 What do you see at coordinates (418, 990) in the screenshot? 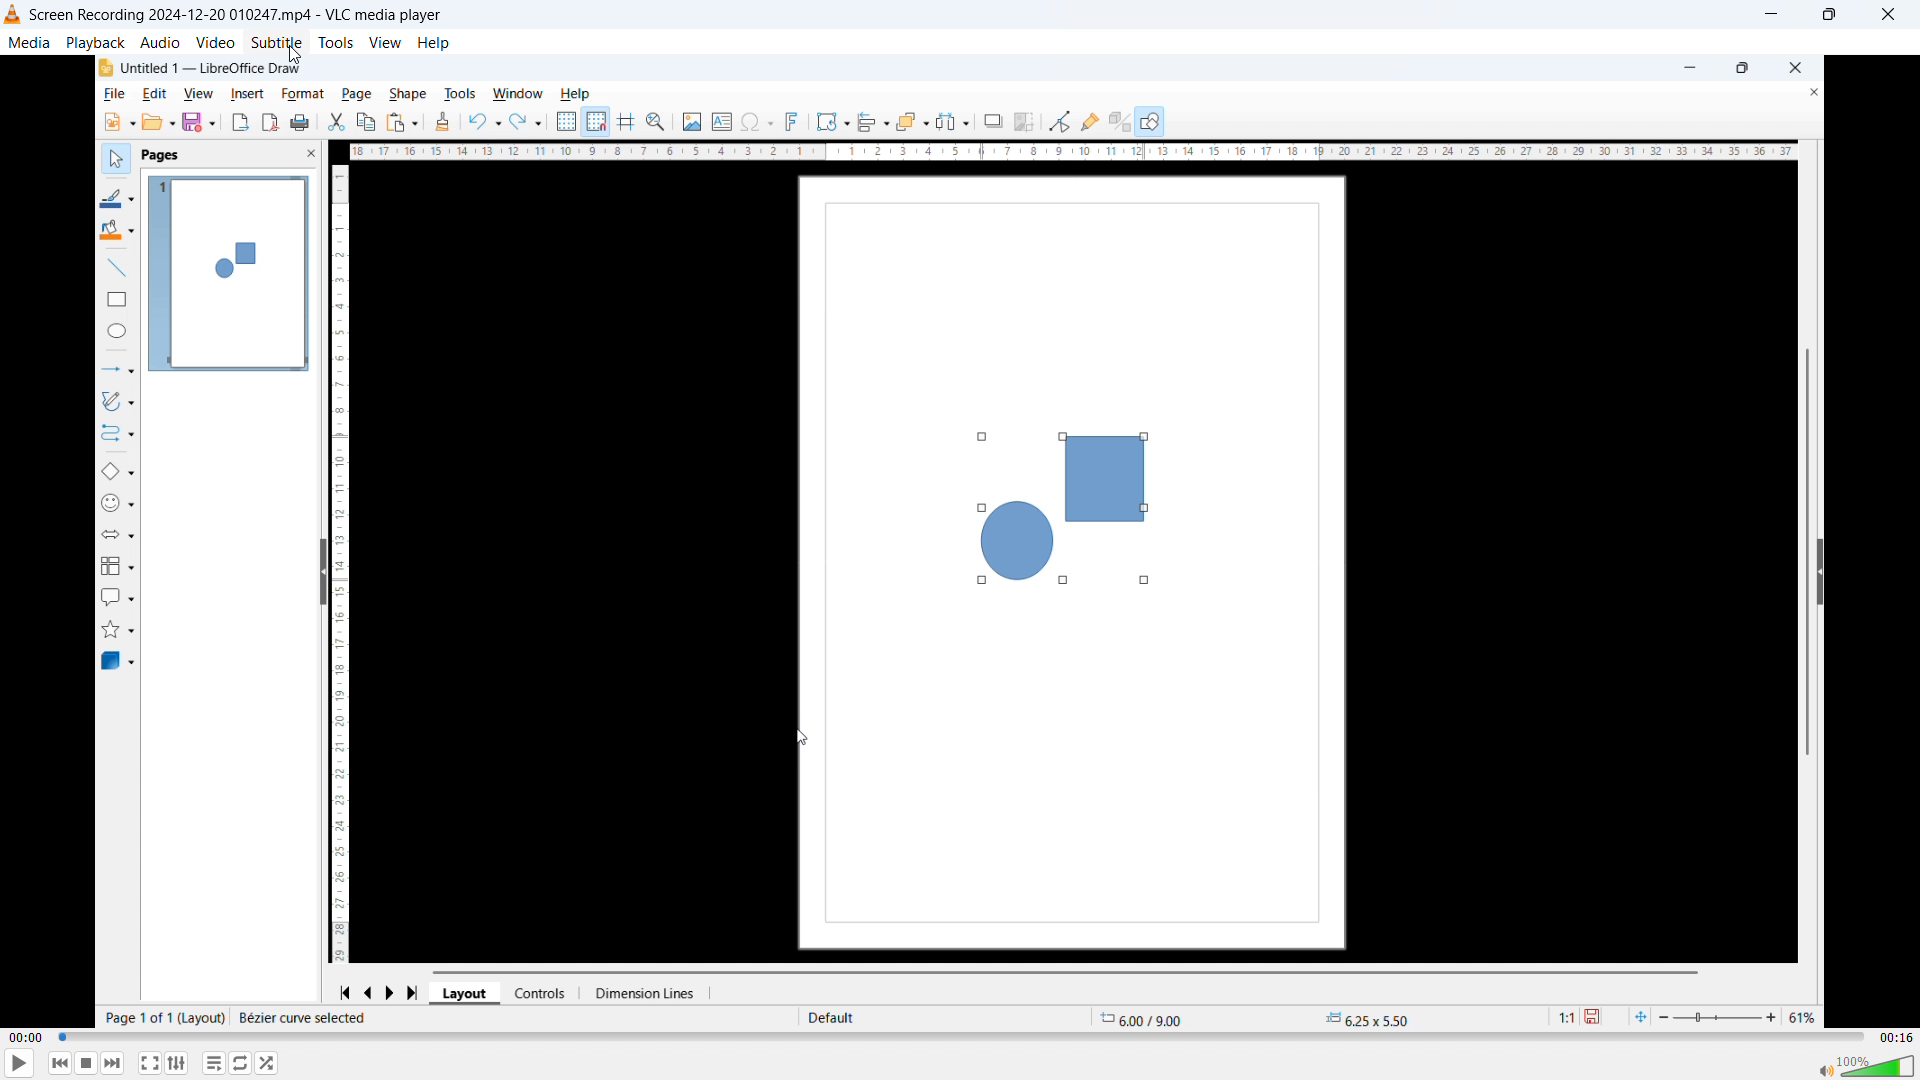
I see `last page` at bounding box center [418, 990].